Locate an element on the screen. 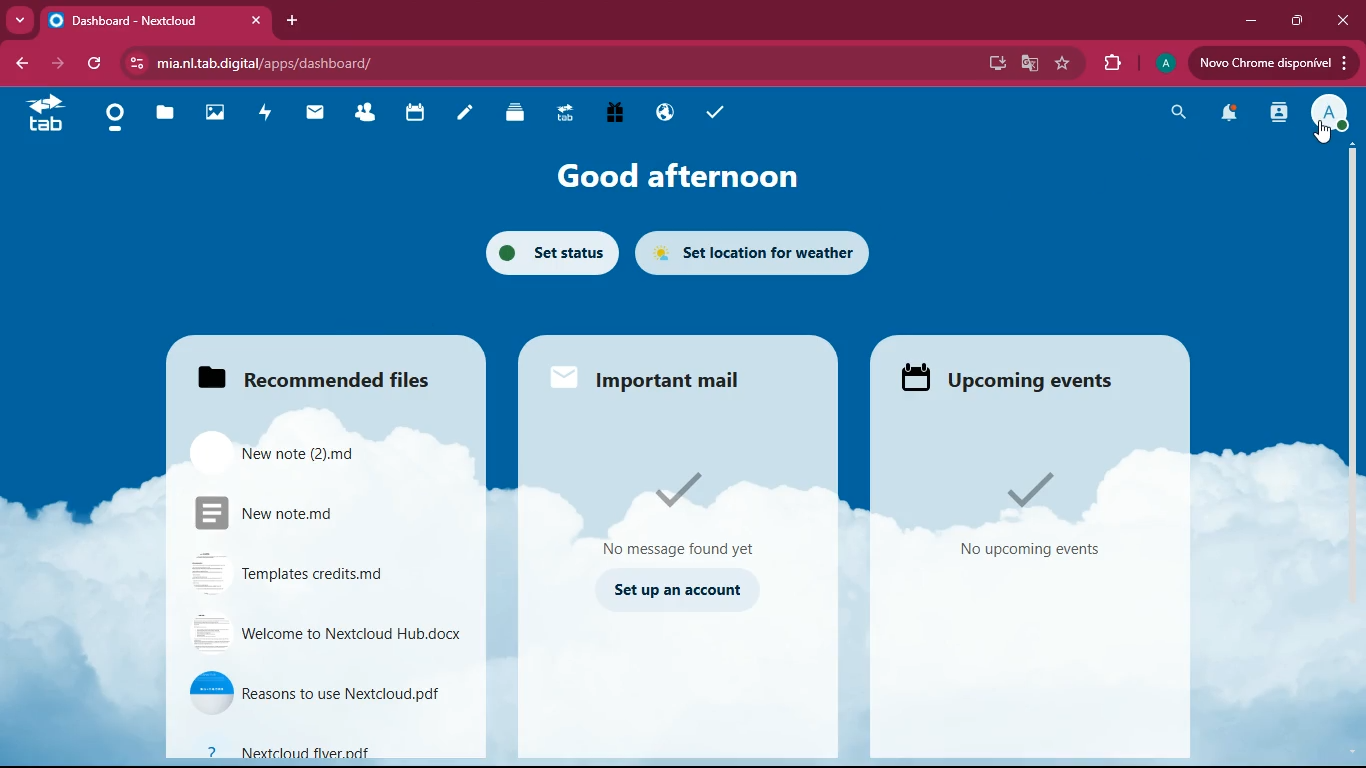 The image size is (1366, 768). file is located at coordinates (297, 573).